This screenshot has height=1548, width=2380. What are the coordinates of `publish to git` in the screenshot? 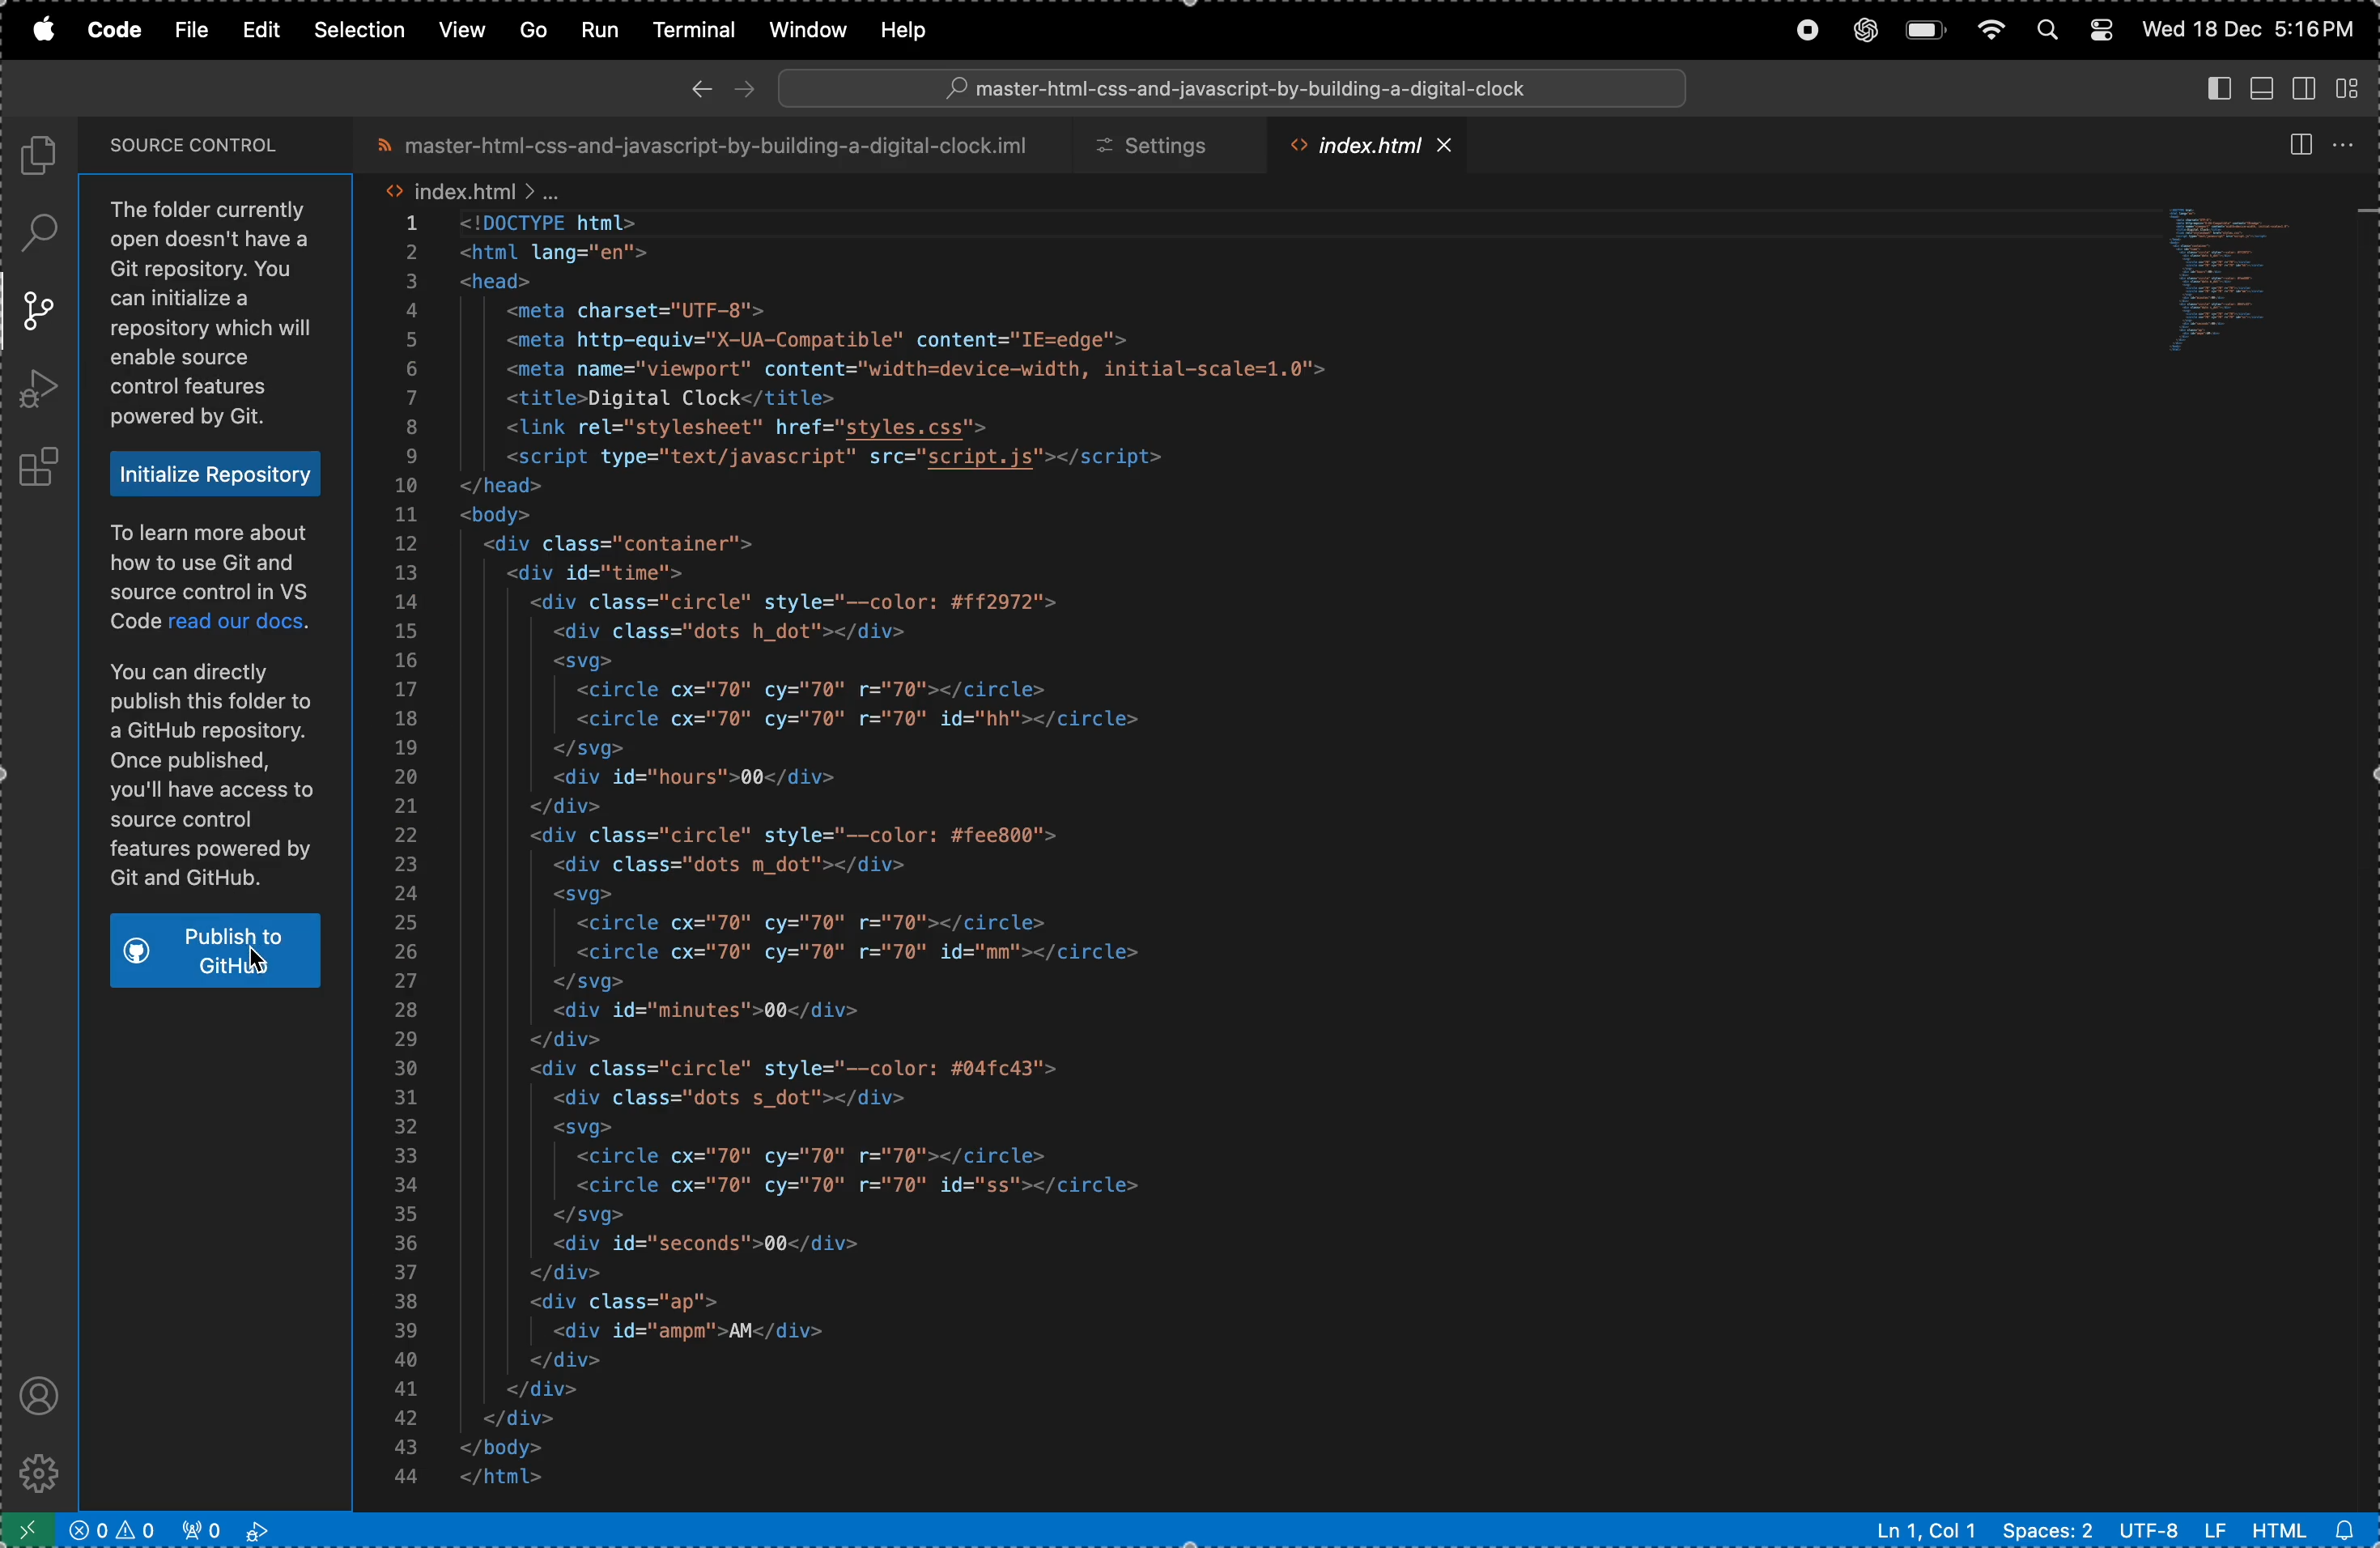 It's located at (218, 952).